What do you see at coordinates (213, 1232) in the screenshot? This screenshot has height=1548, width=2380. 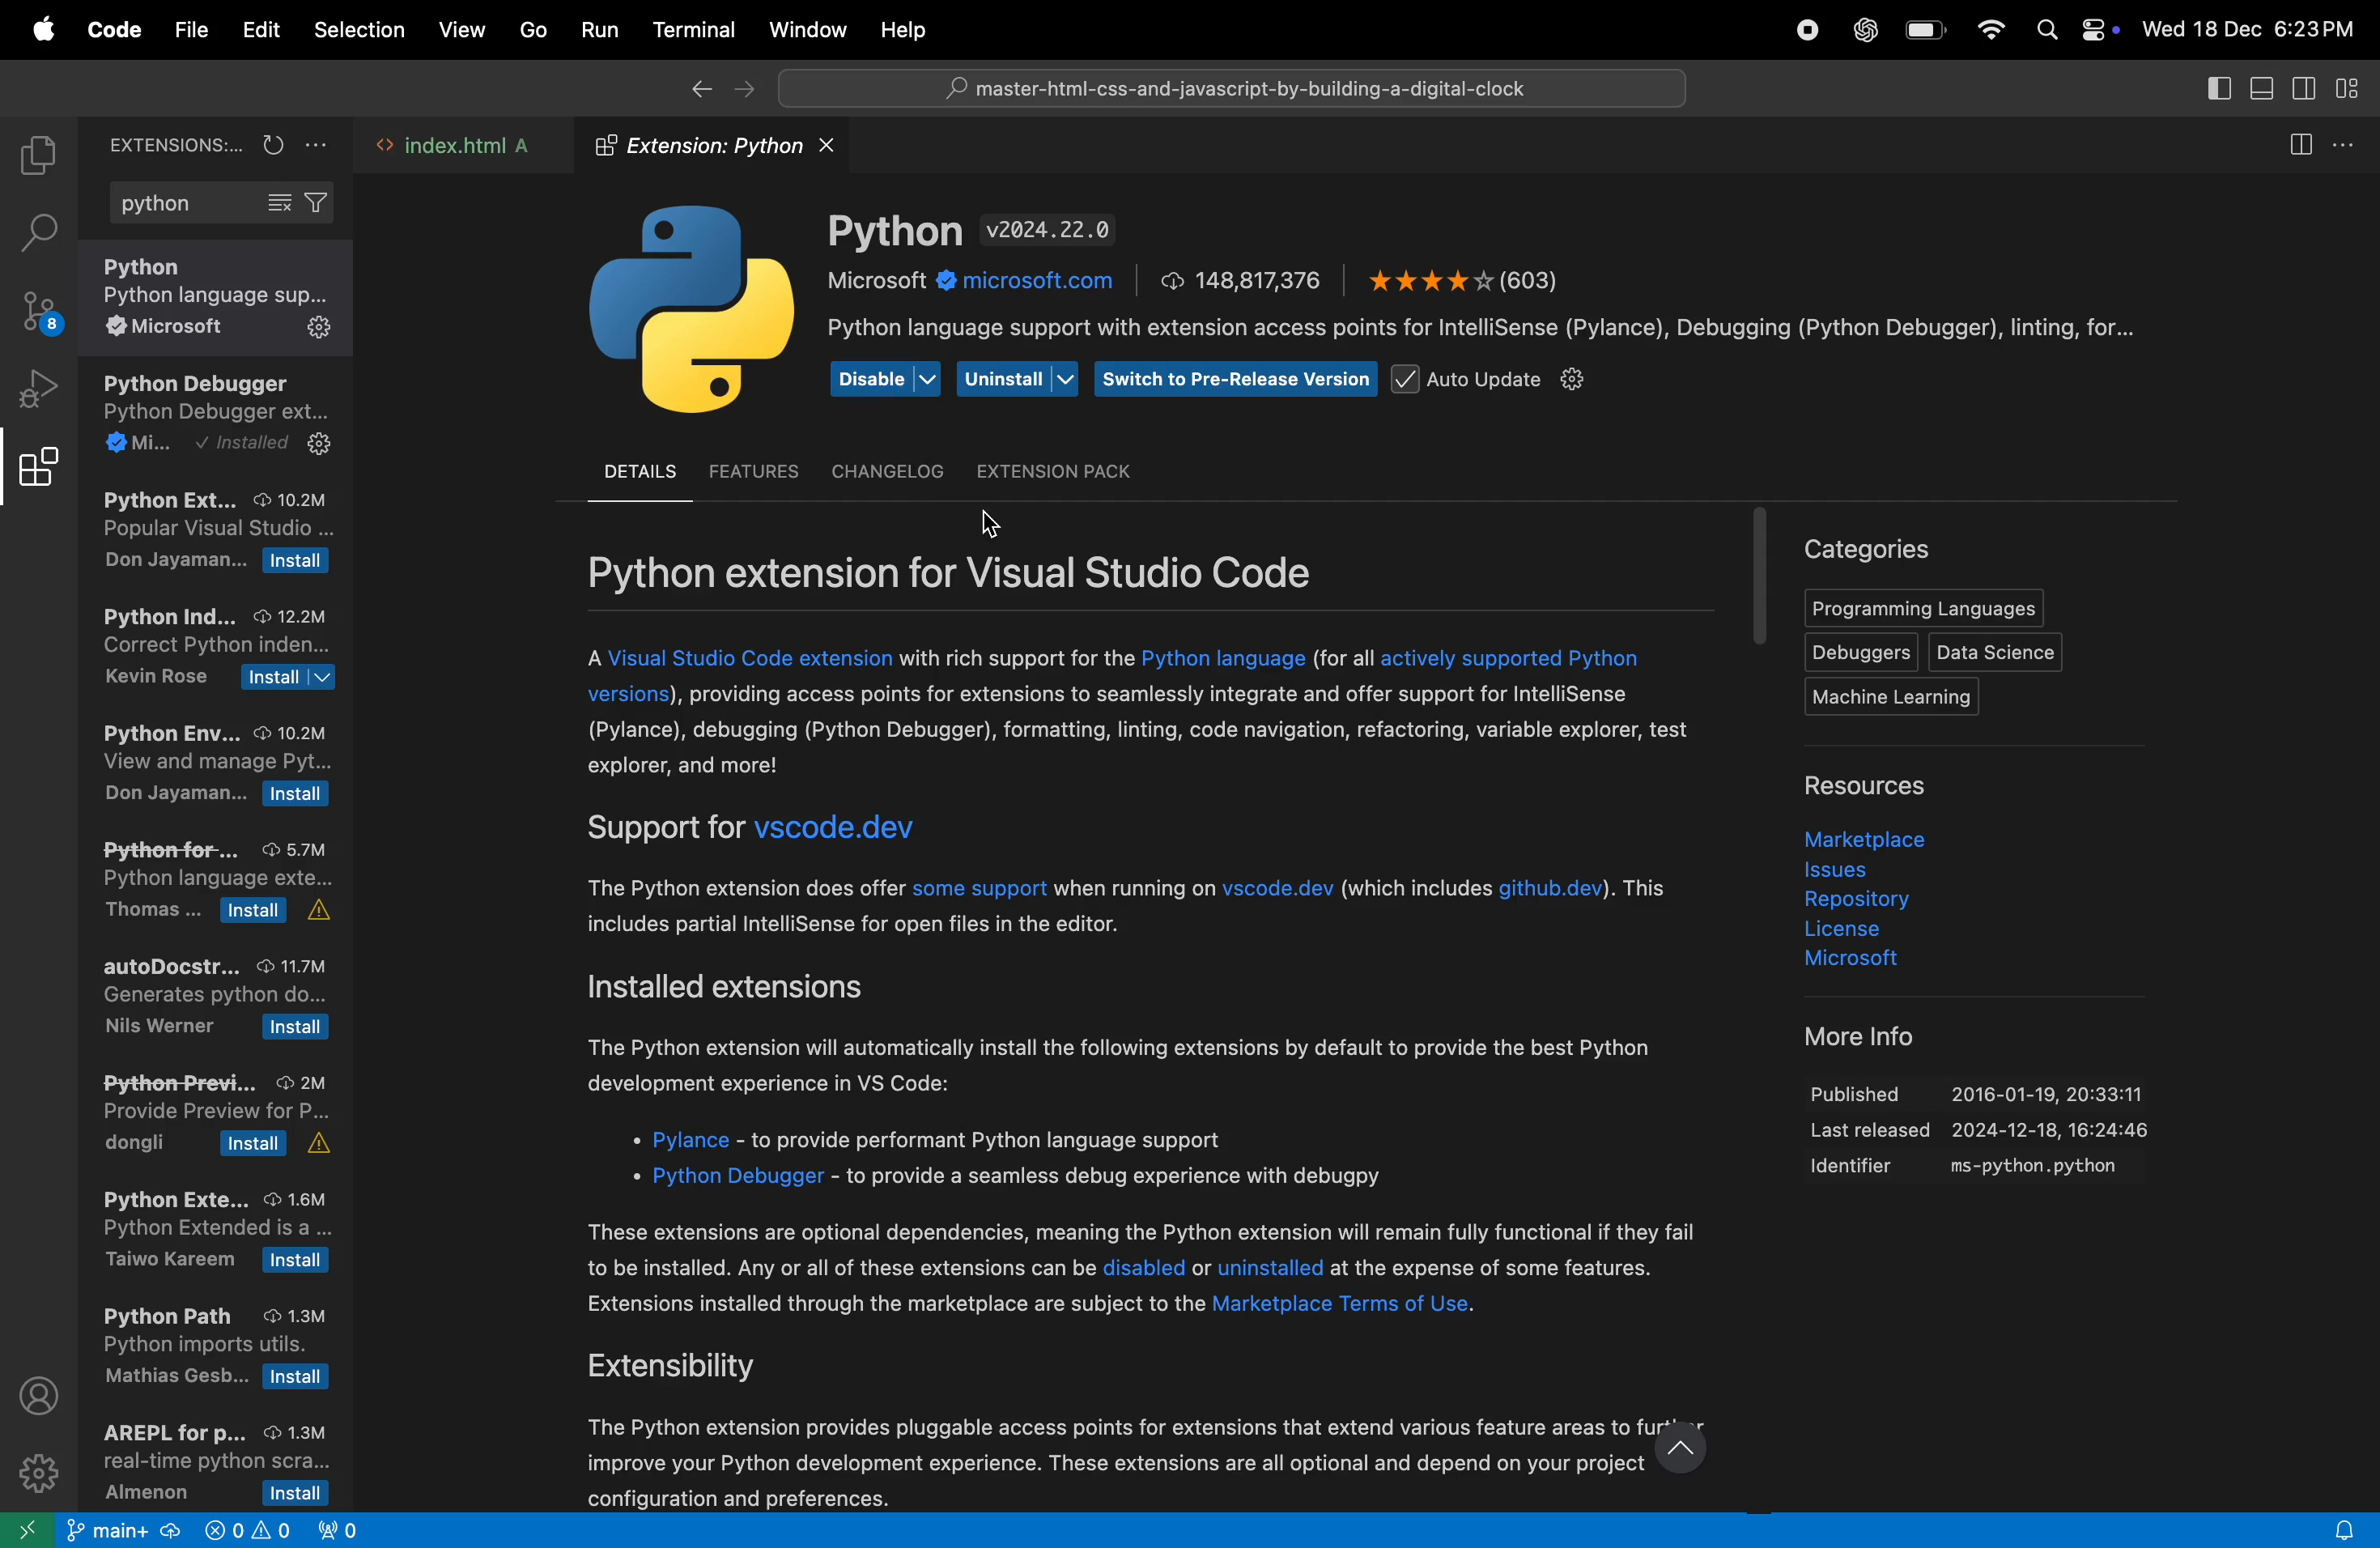 I see `python boot strap extension` at bounding box center [213, 1232].